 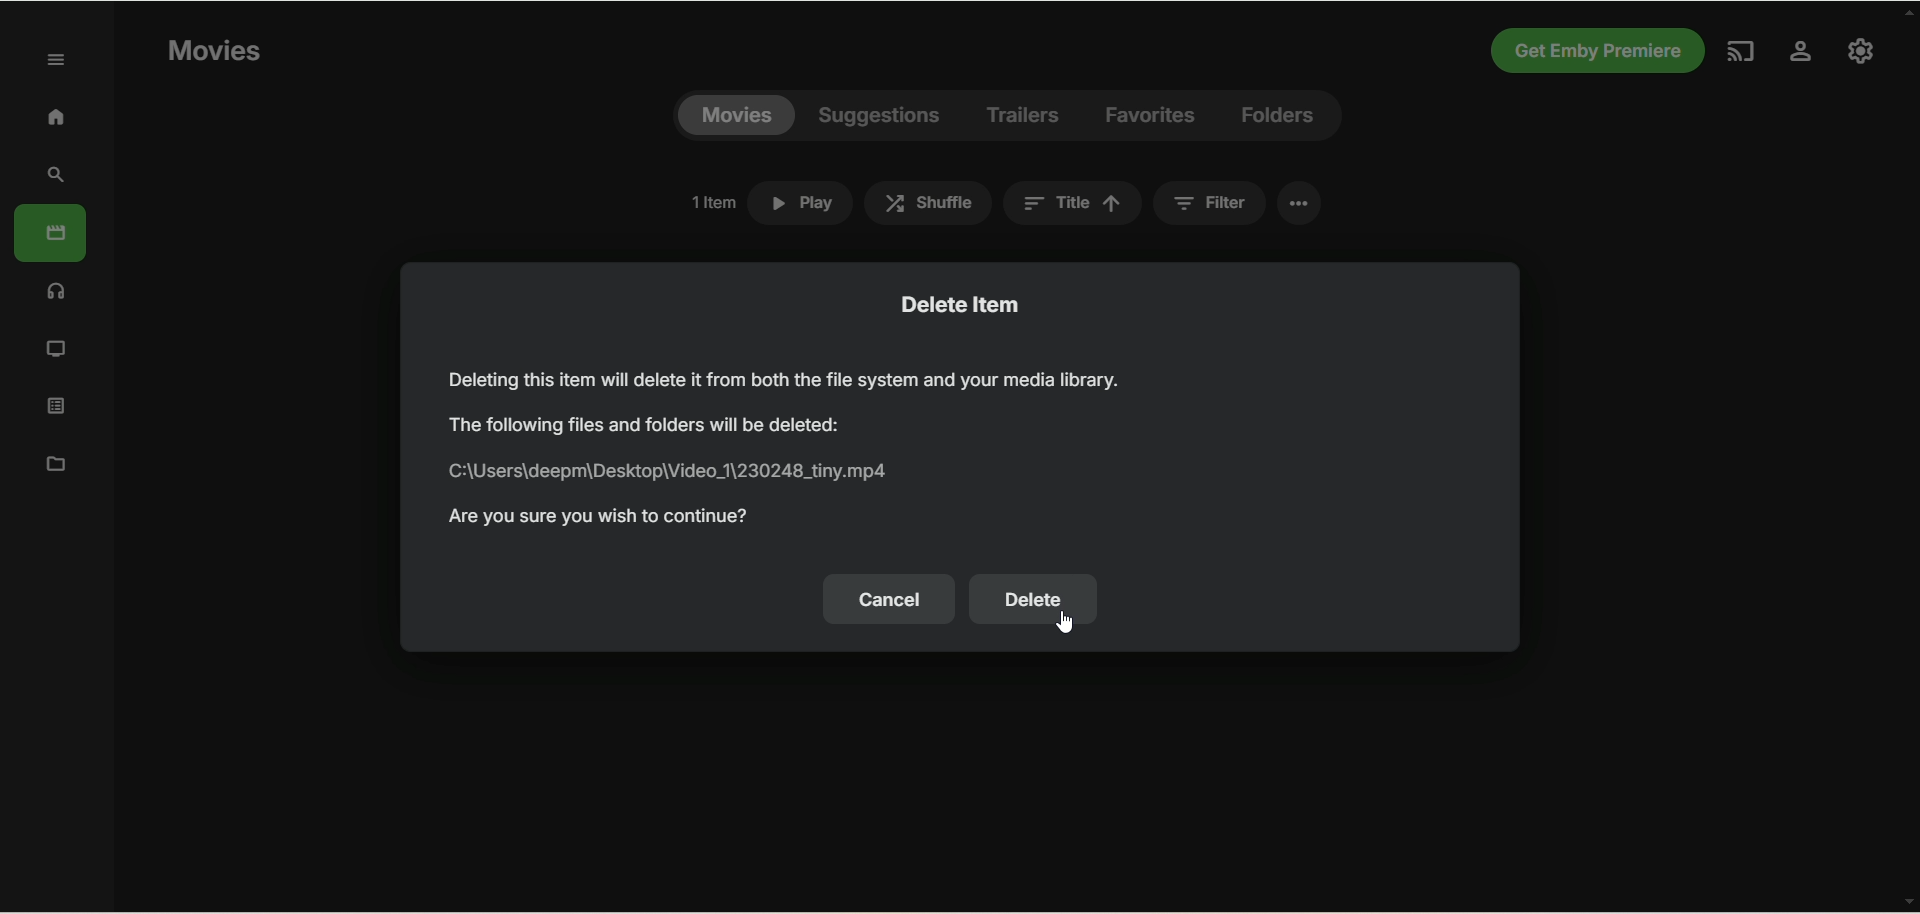 What do you see at coordinates (1743, 51) in the screenshot?
I see `play on another device` at bounding box center [1743, 51].